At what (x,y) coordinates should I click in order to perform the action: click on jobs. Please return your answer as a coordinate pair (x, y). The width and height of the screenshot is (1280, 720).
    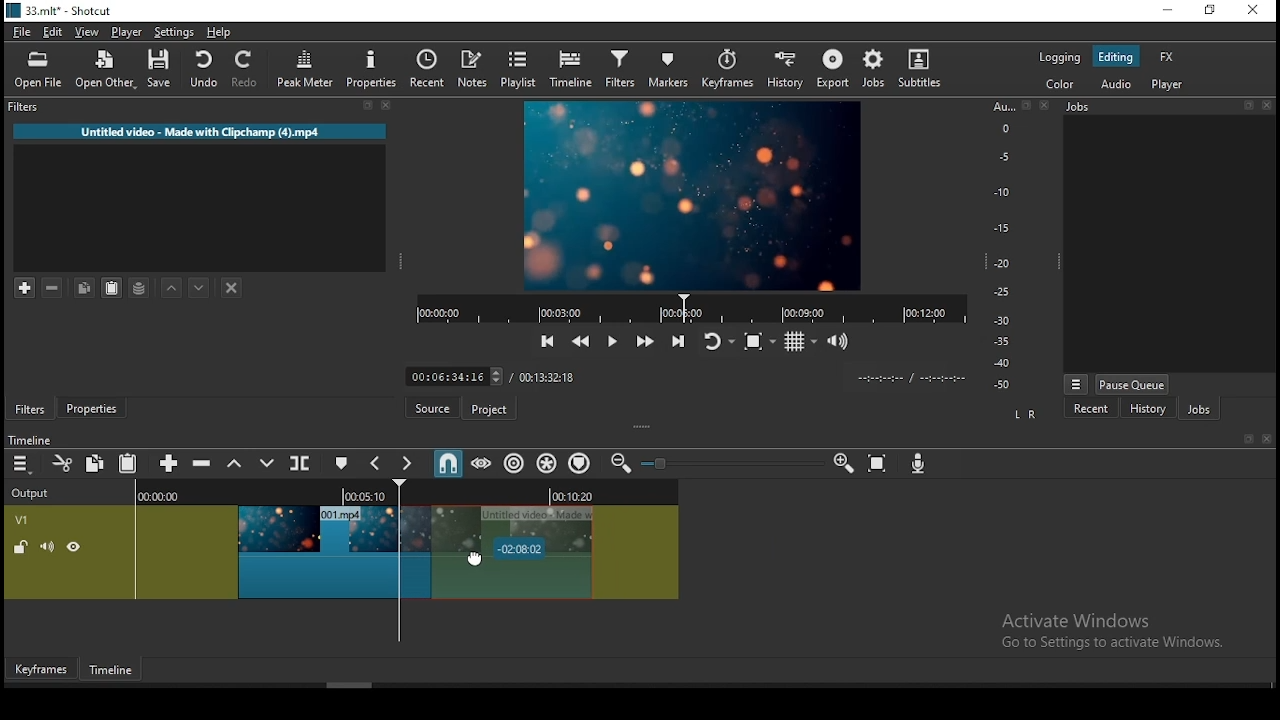
    Looking at the image, I should click on (874, 68).